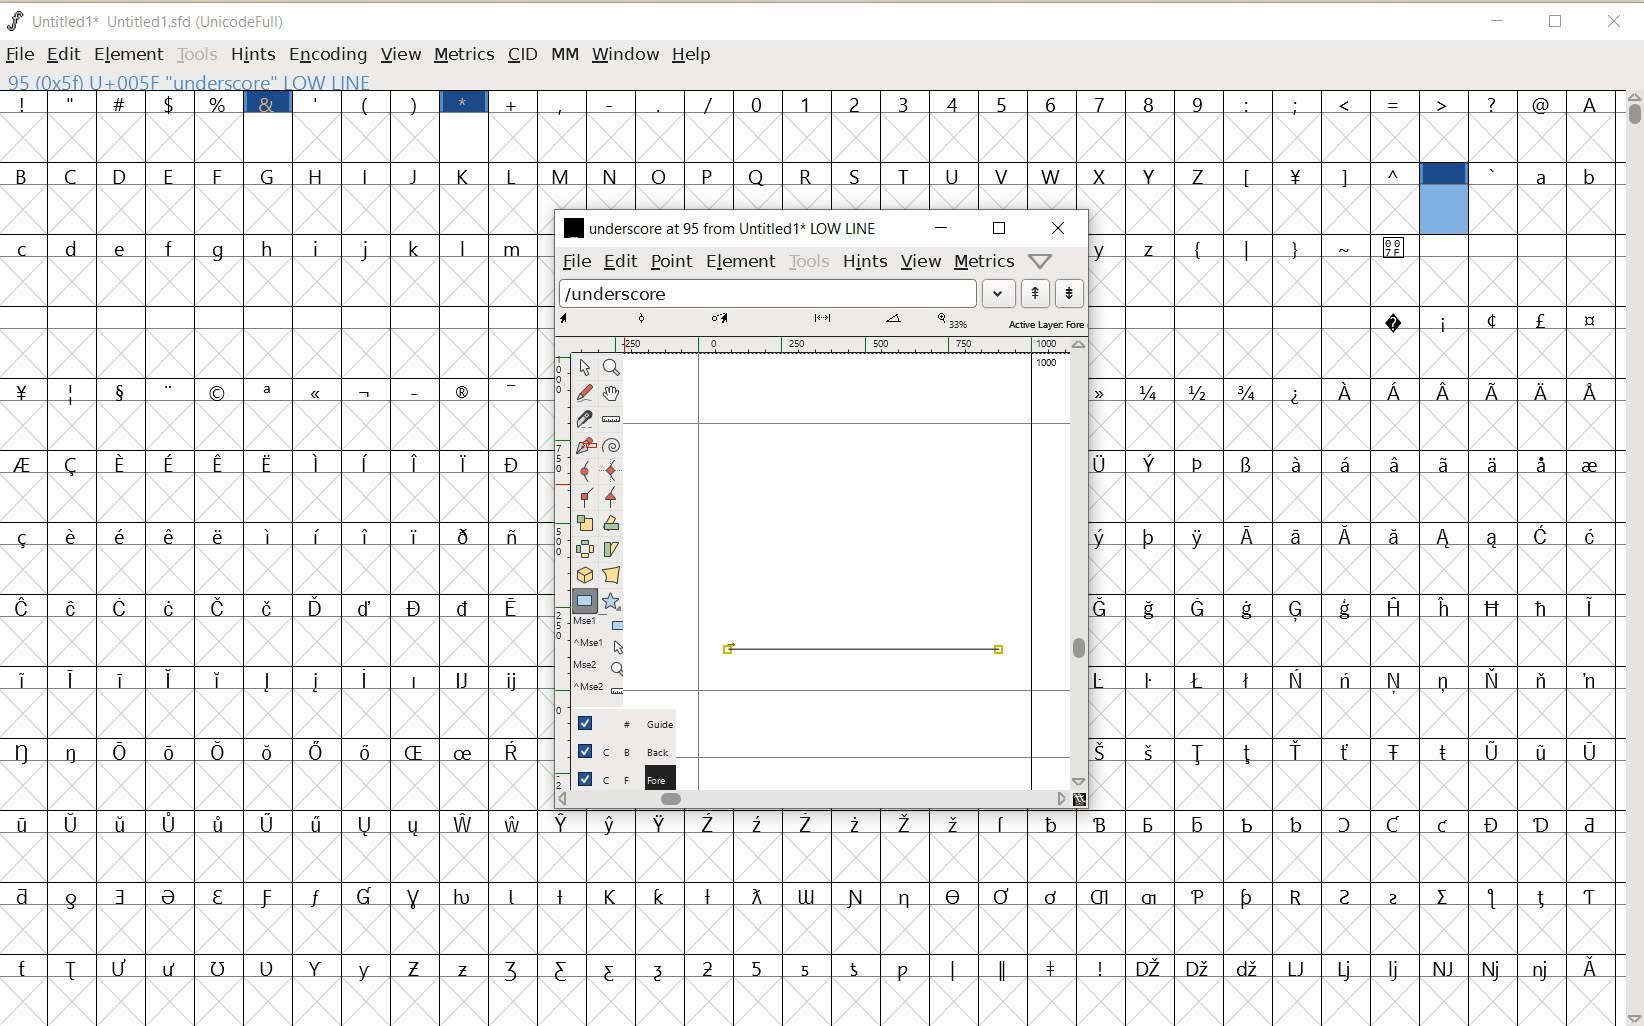 The height and width of the screenshot is (1026, 1644). What do you see at coordinates (1518, 619) in the screenshot?
I see `GLYPHY CHARACTERS` at bounding box center [1518, 619].